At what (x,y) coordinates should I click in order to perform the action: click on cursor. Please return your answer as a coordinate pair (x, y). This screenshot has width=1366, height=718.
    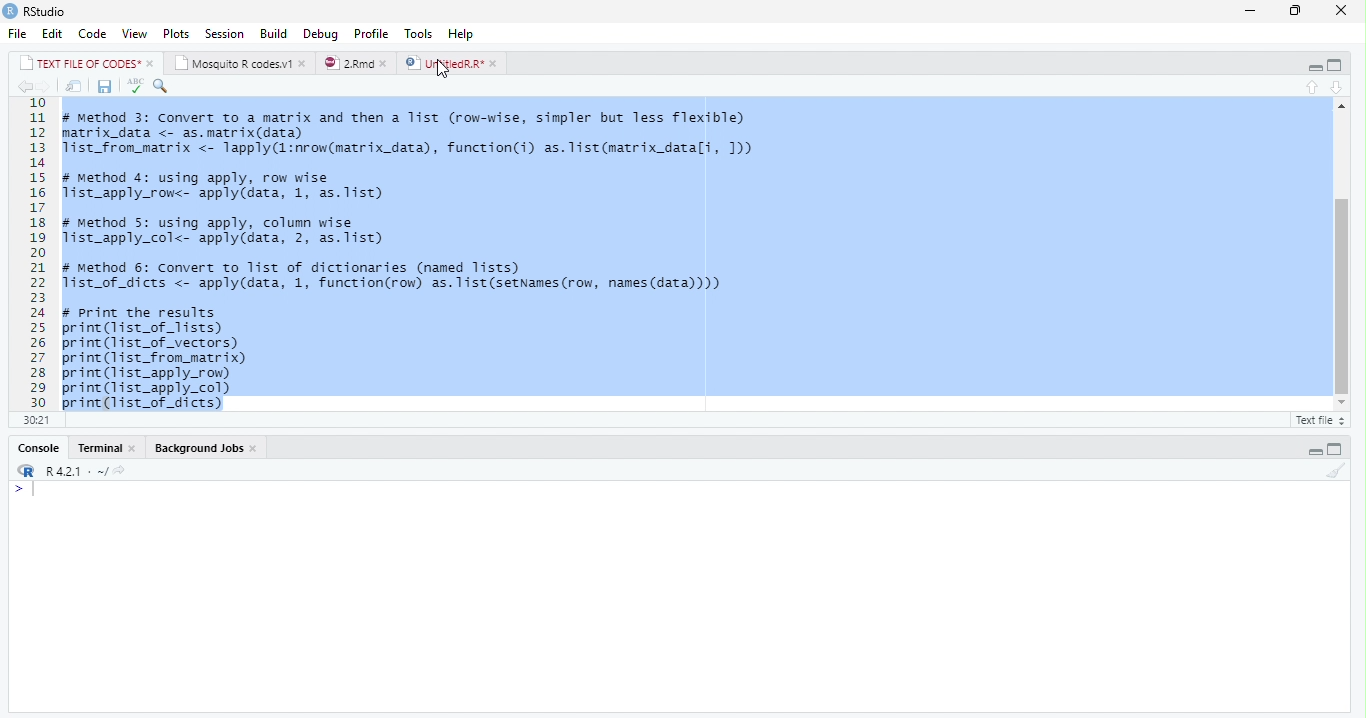
    Looking at the image, I should click on (443, 71).